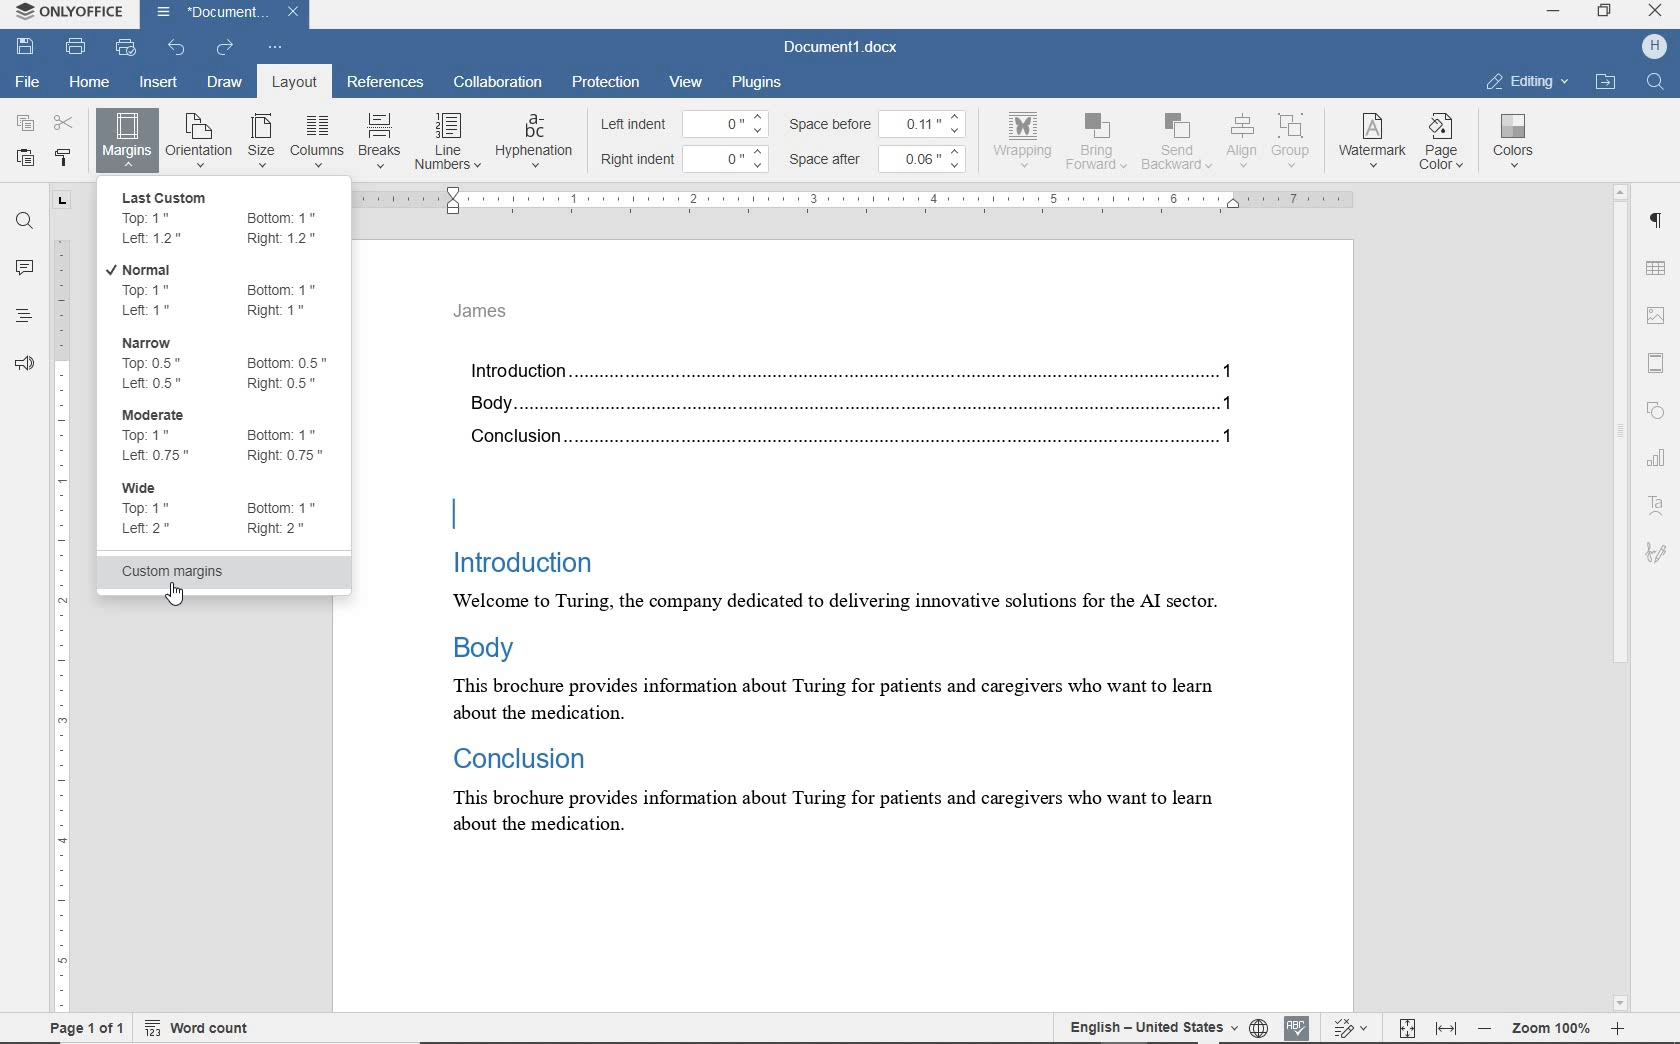 This screenshot has width=1680, height=1044. Describe the element at coordinates (639, 160) in the screenshot. I see `right indent` at that location.